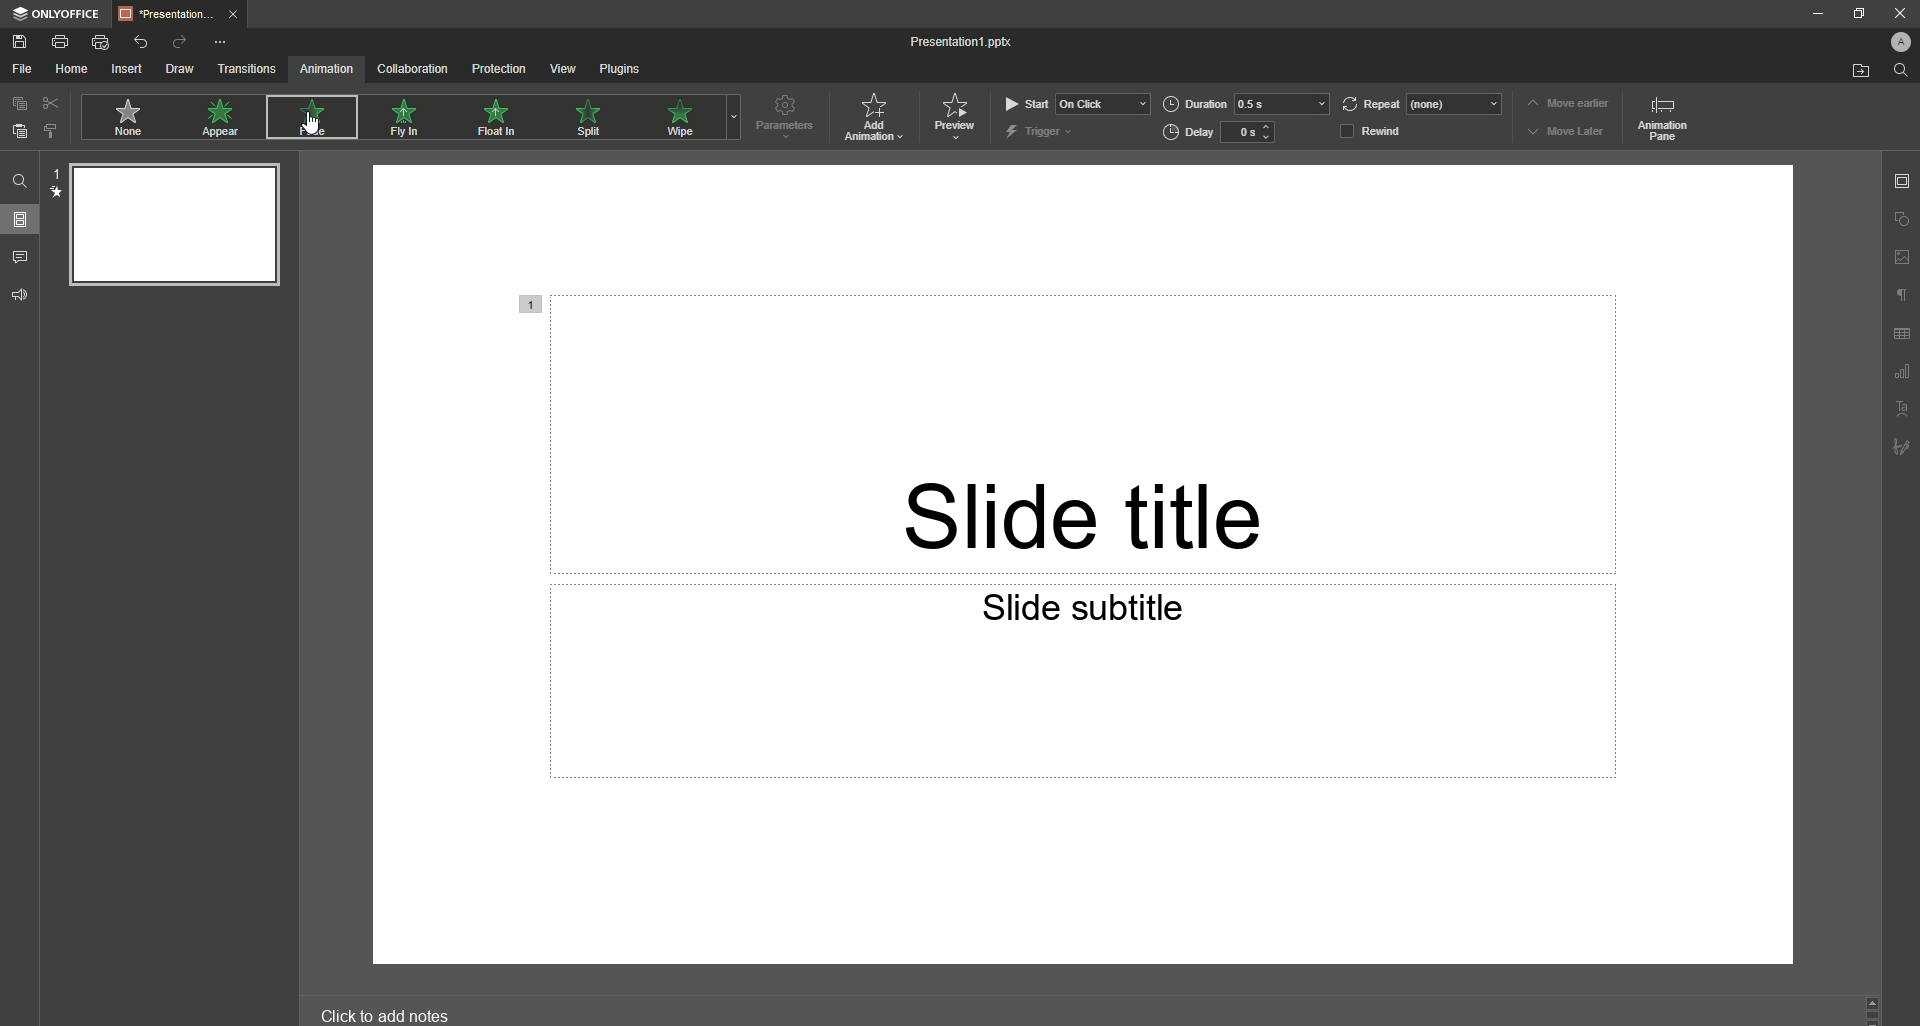  I want to click on Protection, so click(495, 70).